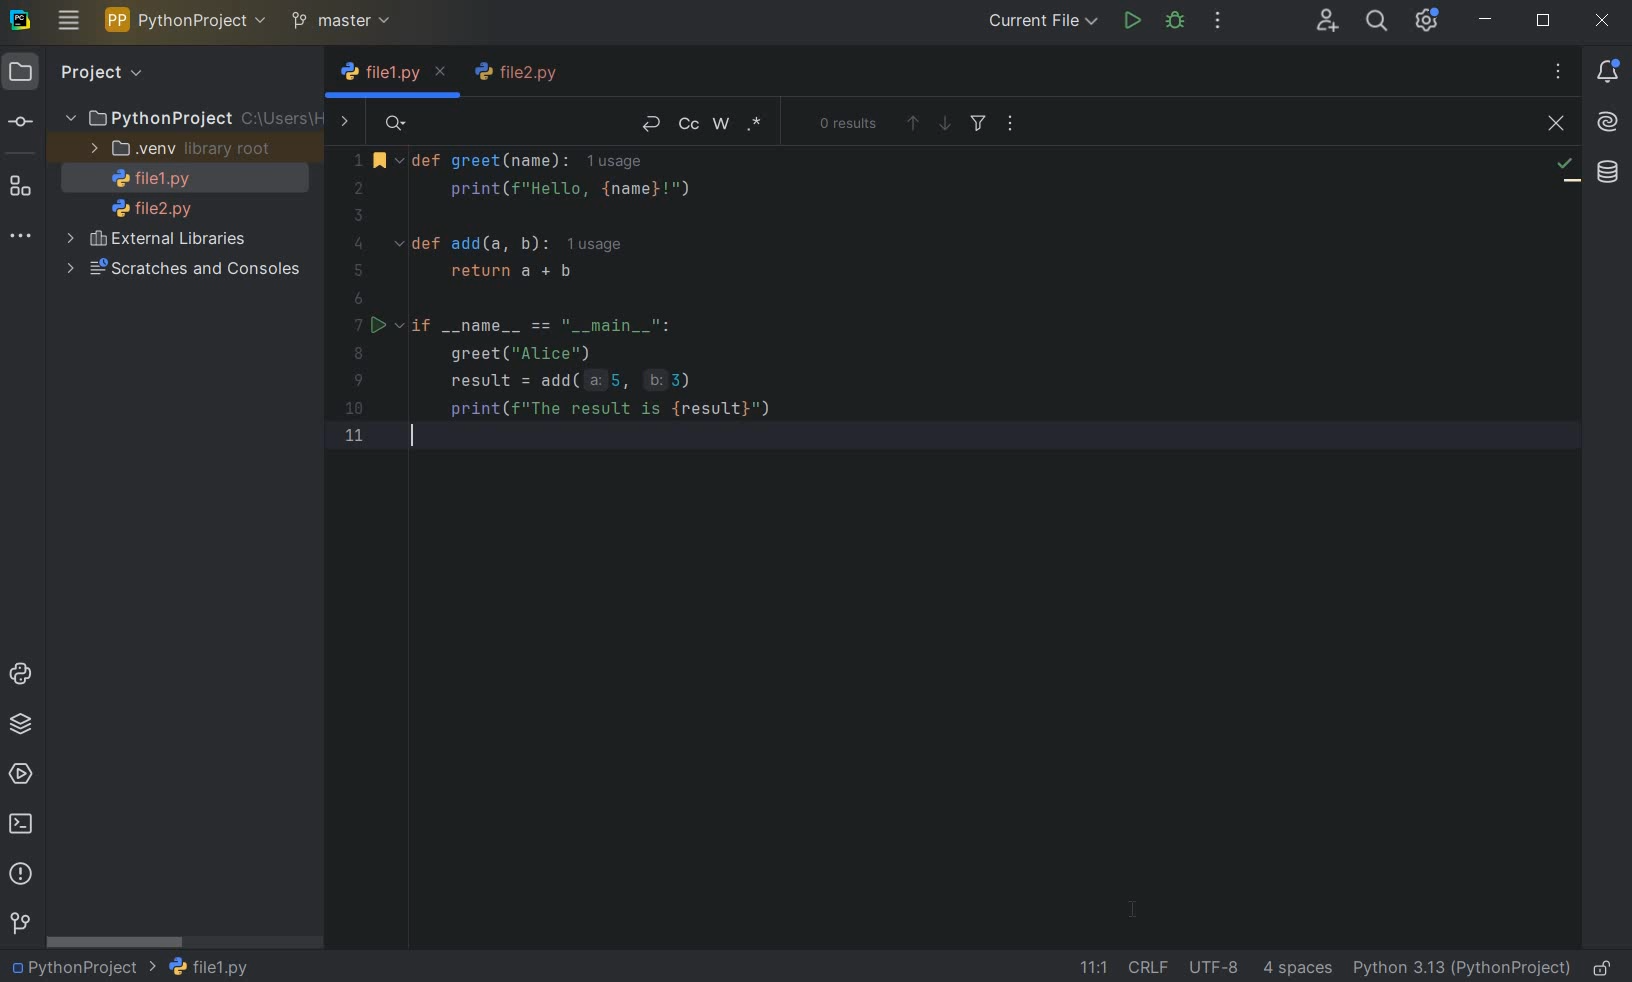 The height and width of the screenshot is (982, 1632). I want to click on PYTHON CONSOLE, so click(23, 669).